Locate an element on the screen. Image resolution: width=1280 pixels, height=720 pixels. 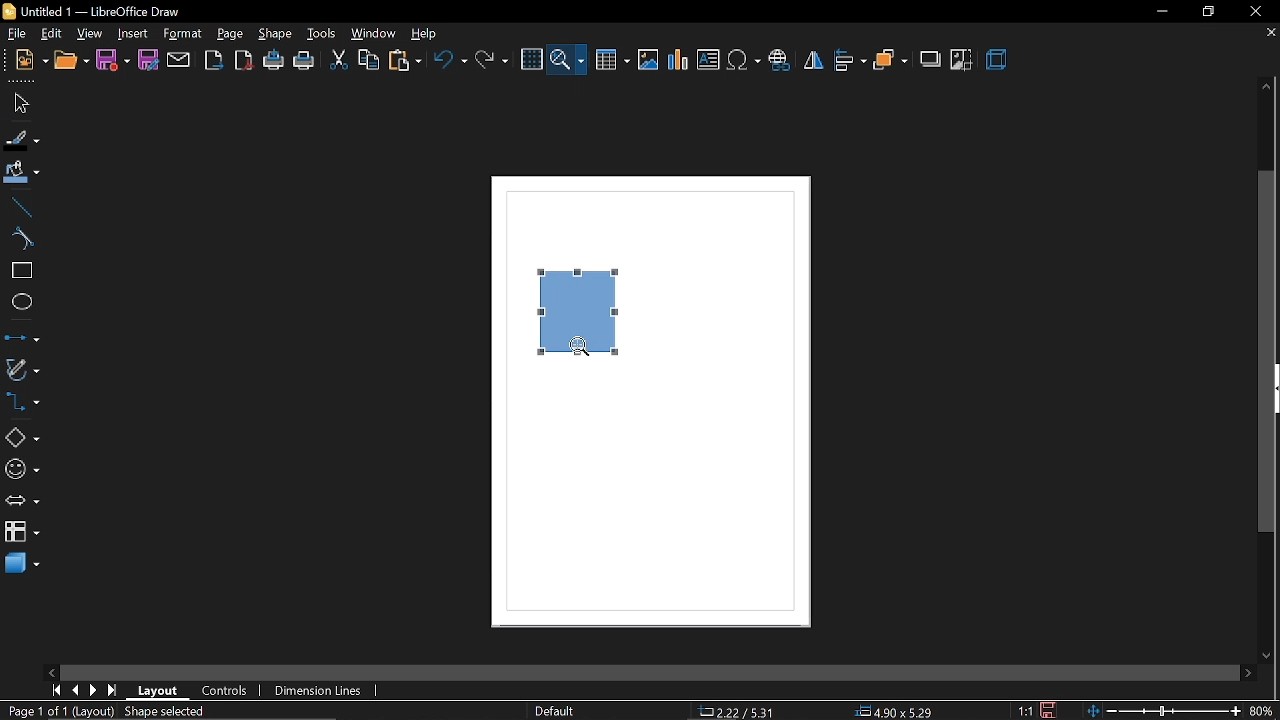
current page is located at coordinates (58, 711).